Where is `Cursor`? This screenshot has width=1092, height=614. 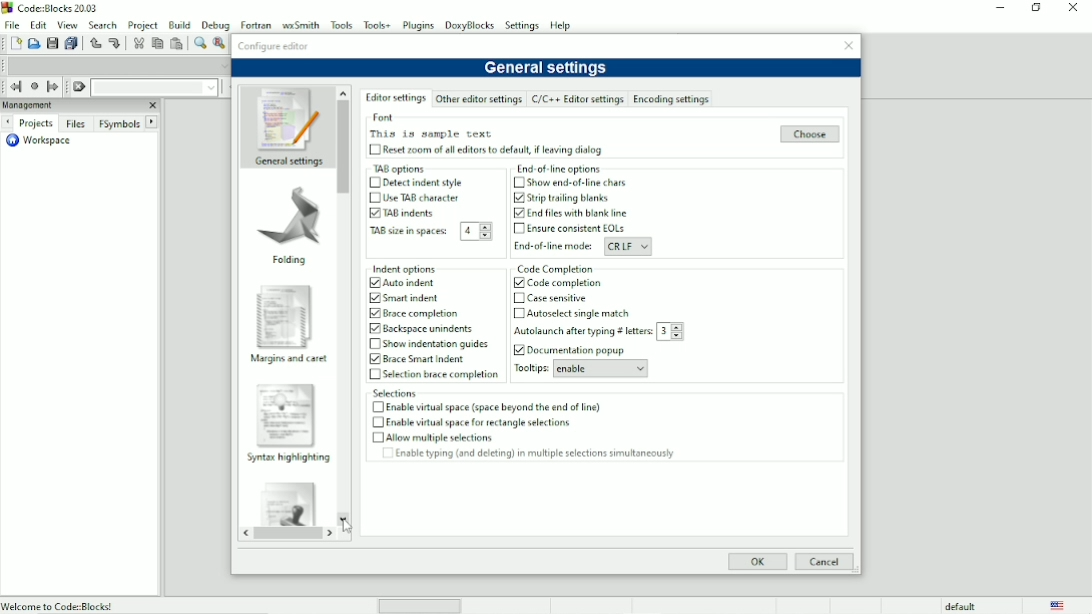
Cursor is located at coordinates (349, 527).